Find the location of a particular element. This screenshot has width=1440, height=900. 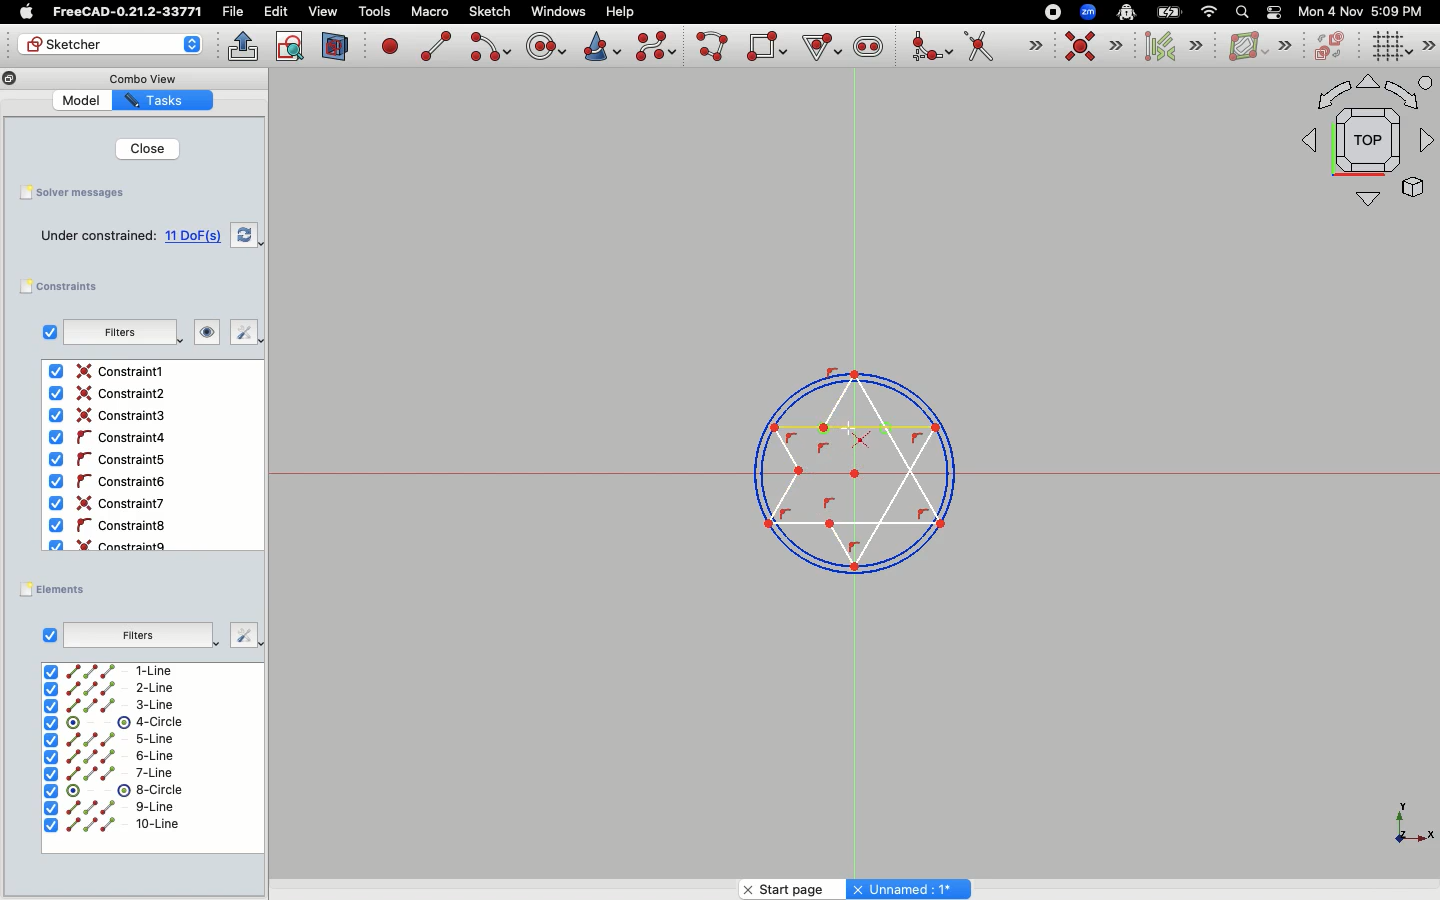

Switch virtual space is located at coordinates (1332, 47).